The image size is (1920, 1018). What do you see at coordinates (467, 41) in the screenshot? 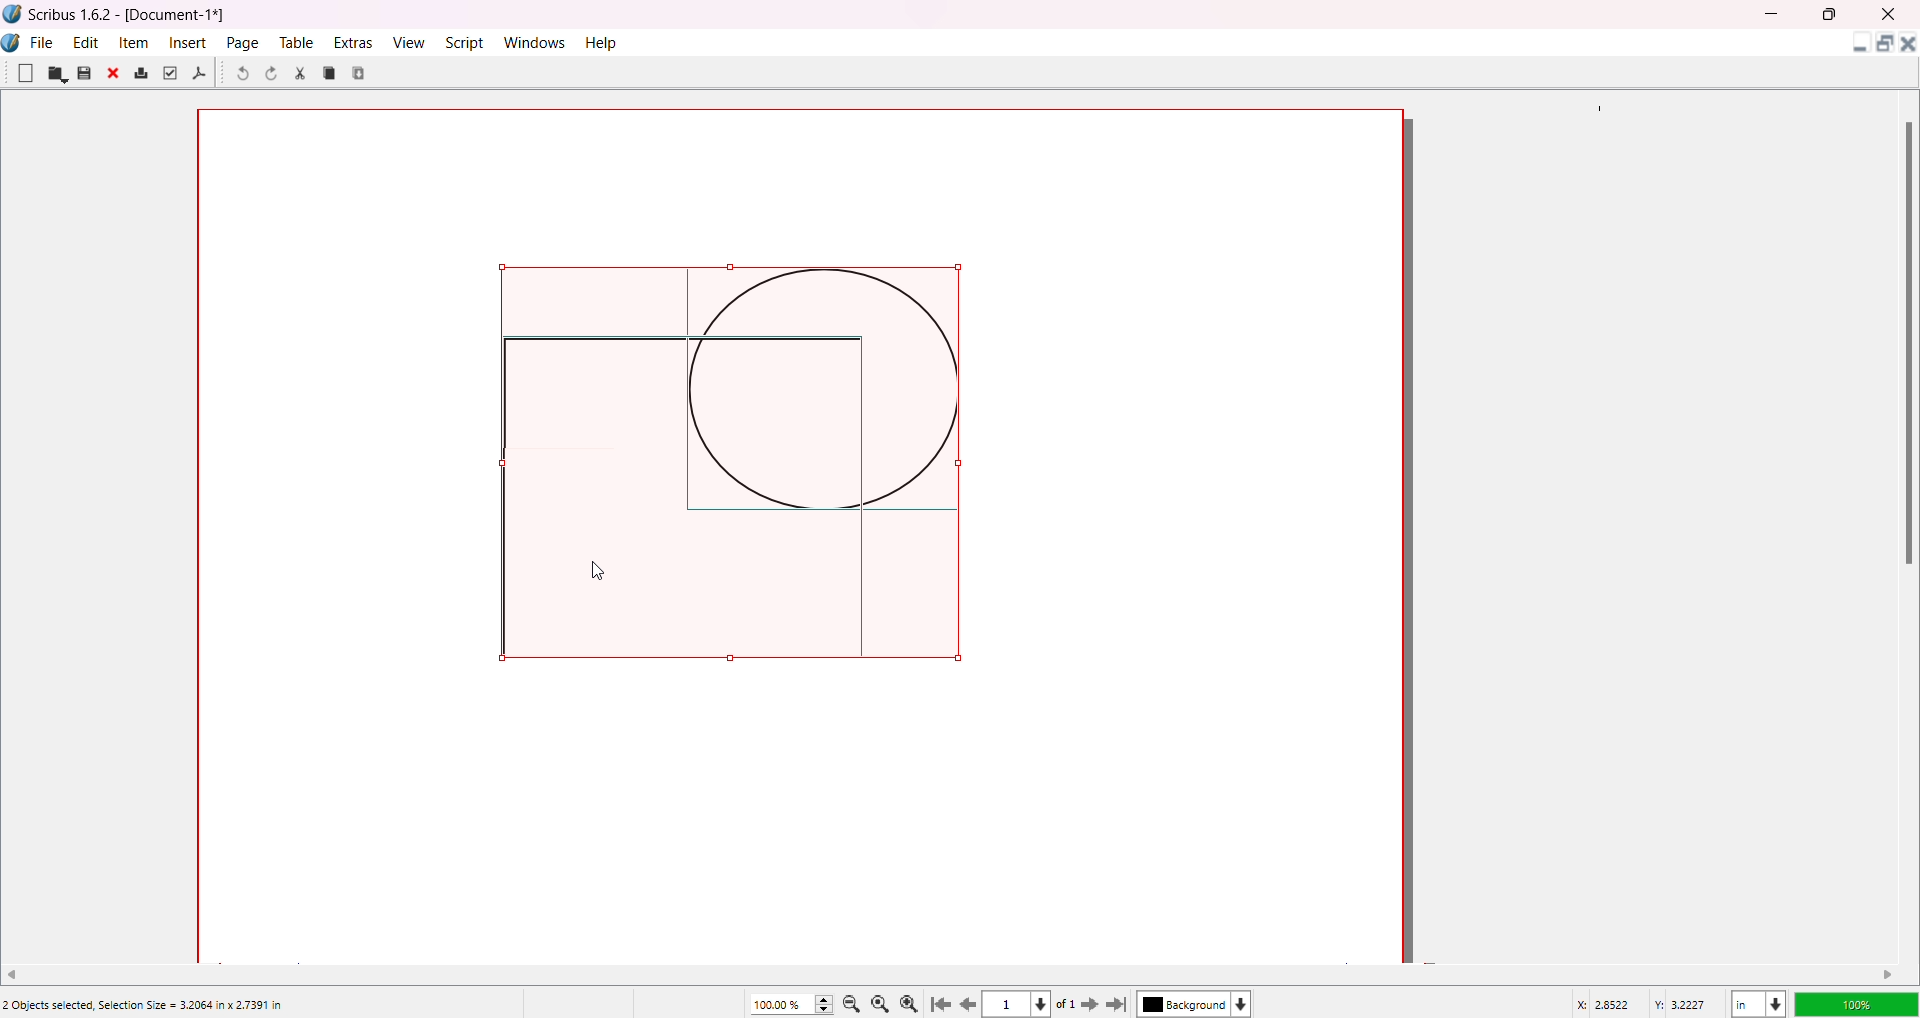
I see `Script` at bounding box center [467, 41].